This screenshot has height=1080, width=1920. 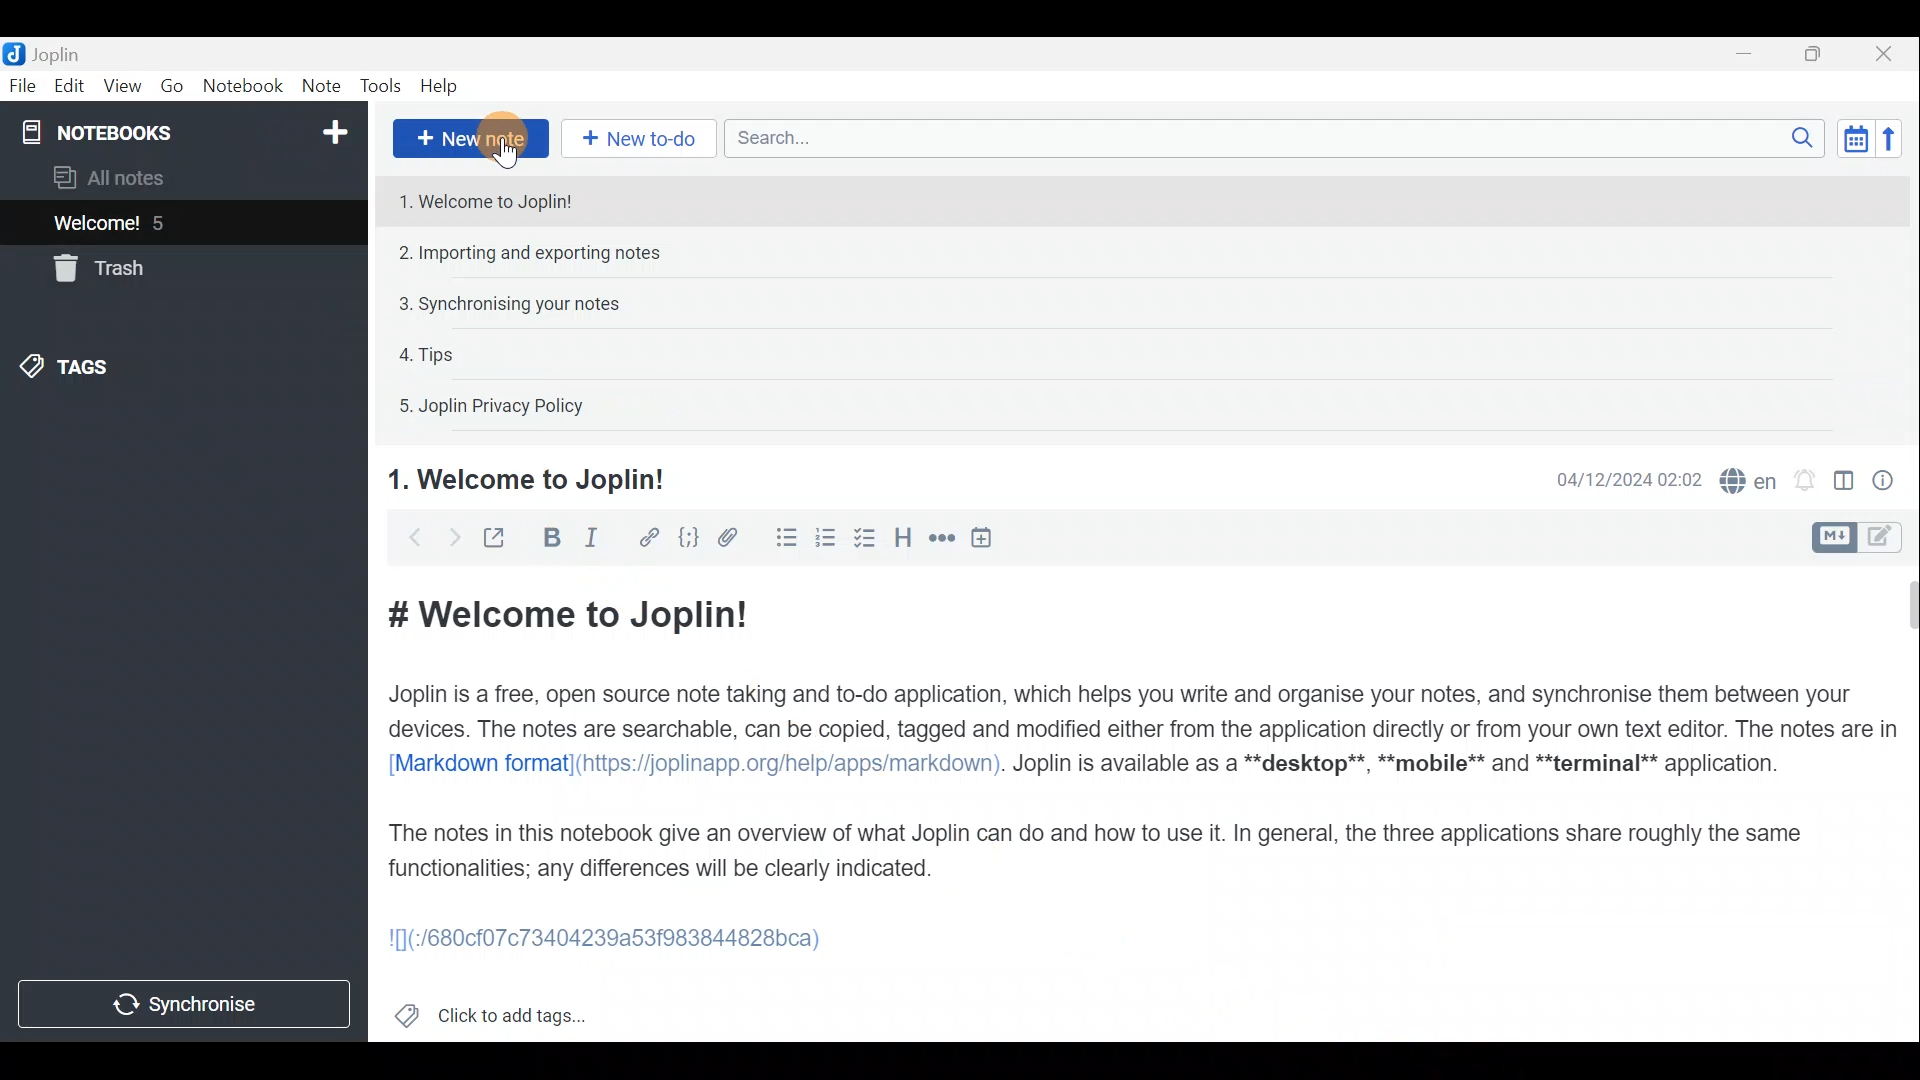 I want to click on Bold, so click(x=552, y=538).